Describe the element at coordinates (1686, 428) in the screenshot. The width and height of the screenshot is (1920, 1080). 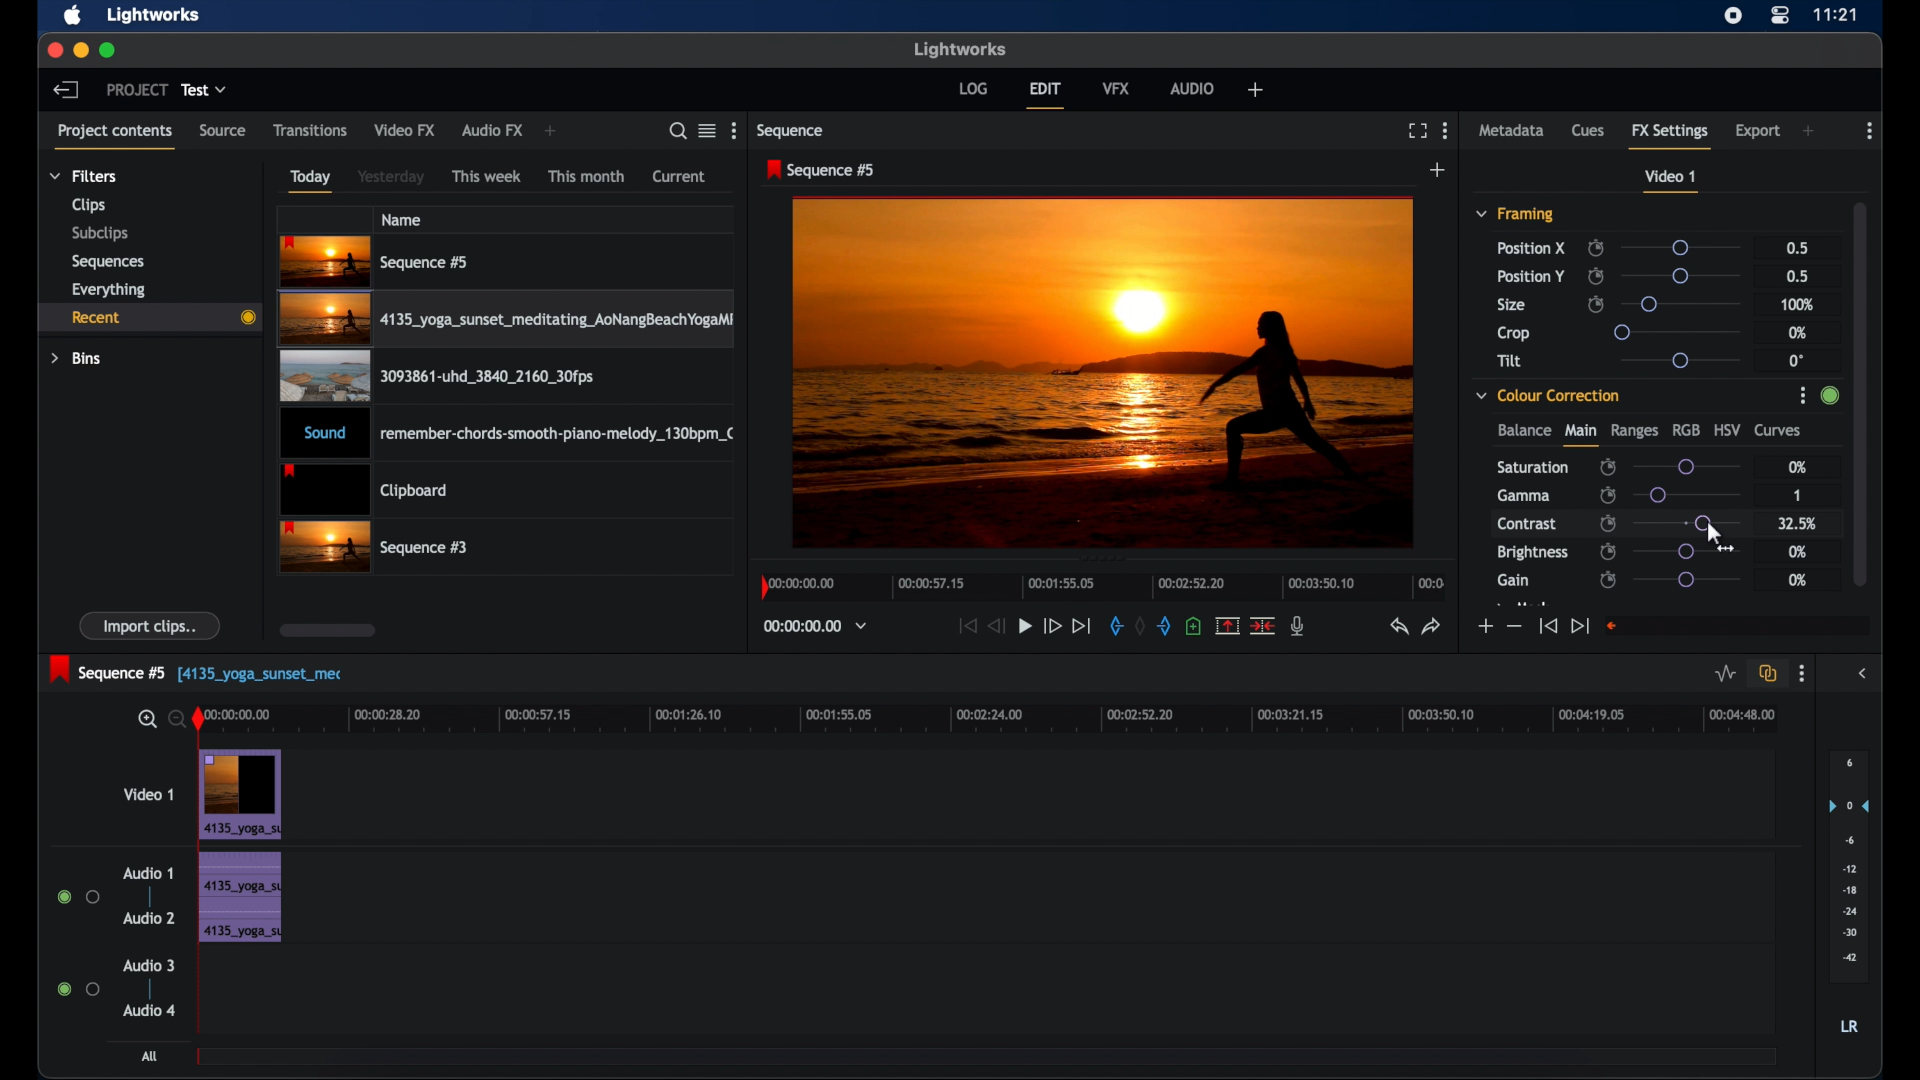
I see `rgb` at that location.